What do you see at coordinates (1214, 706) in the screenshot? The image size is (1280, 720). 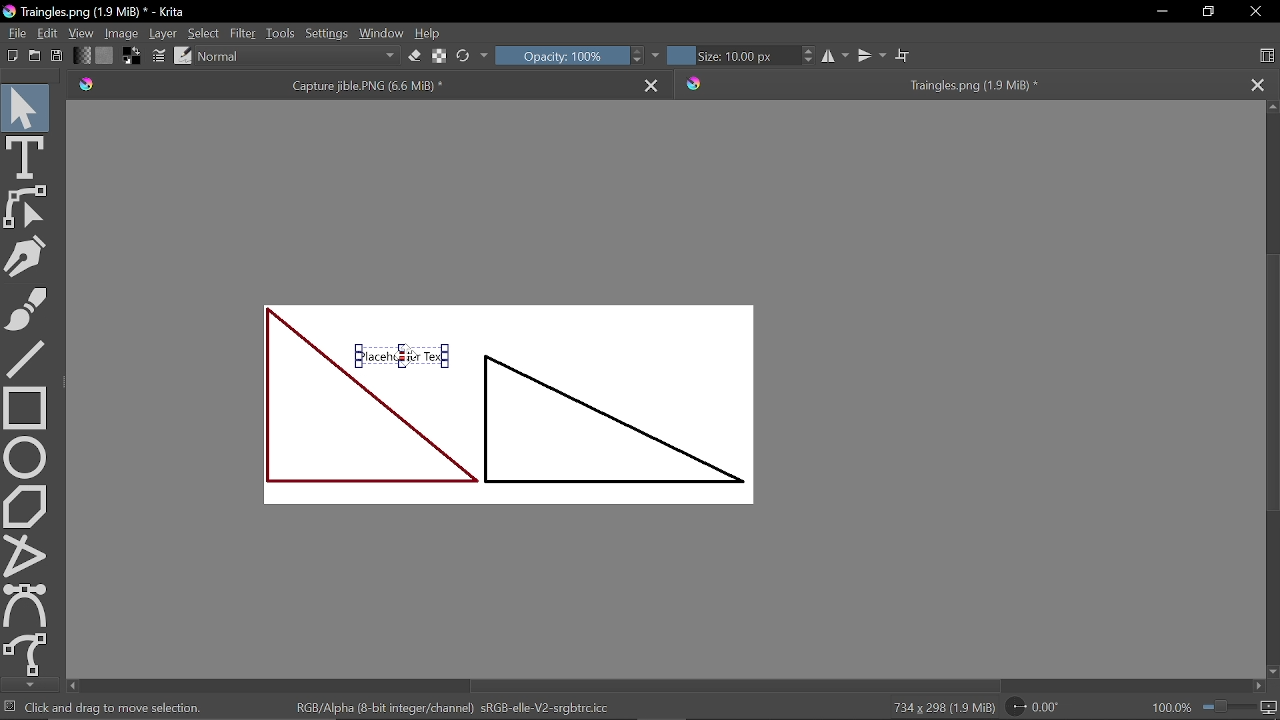 I see `100.0%` at bounding box center [1214, 706].